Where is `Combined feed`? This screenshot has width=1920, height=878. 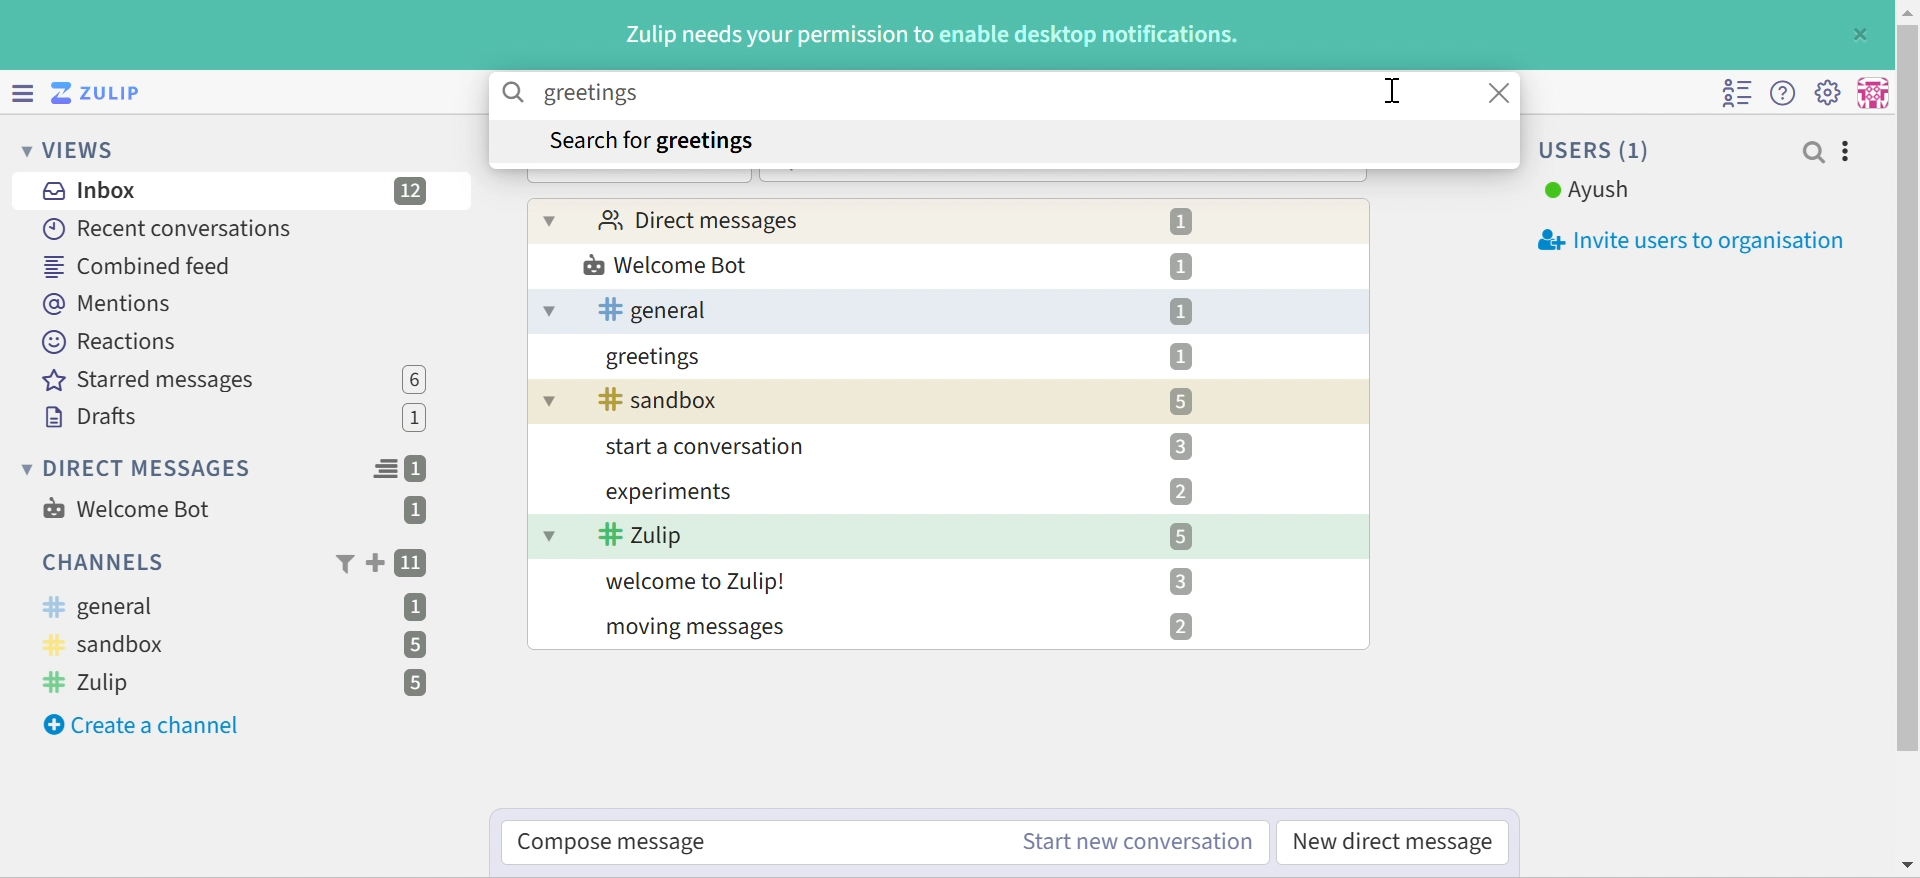
Combined feed is located at coordinates (137, 267).